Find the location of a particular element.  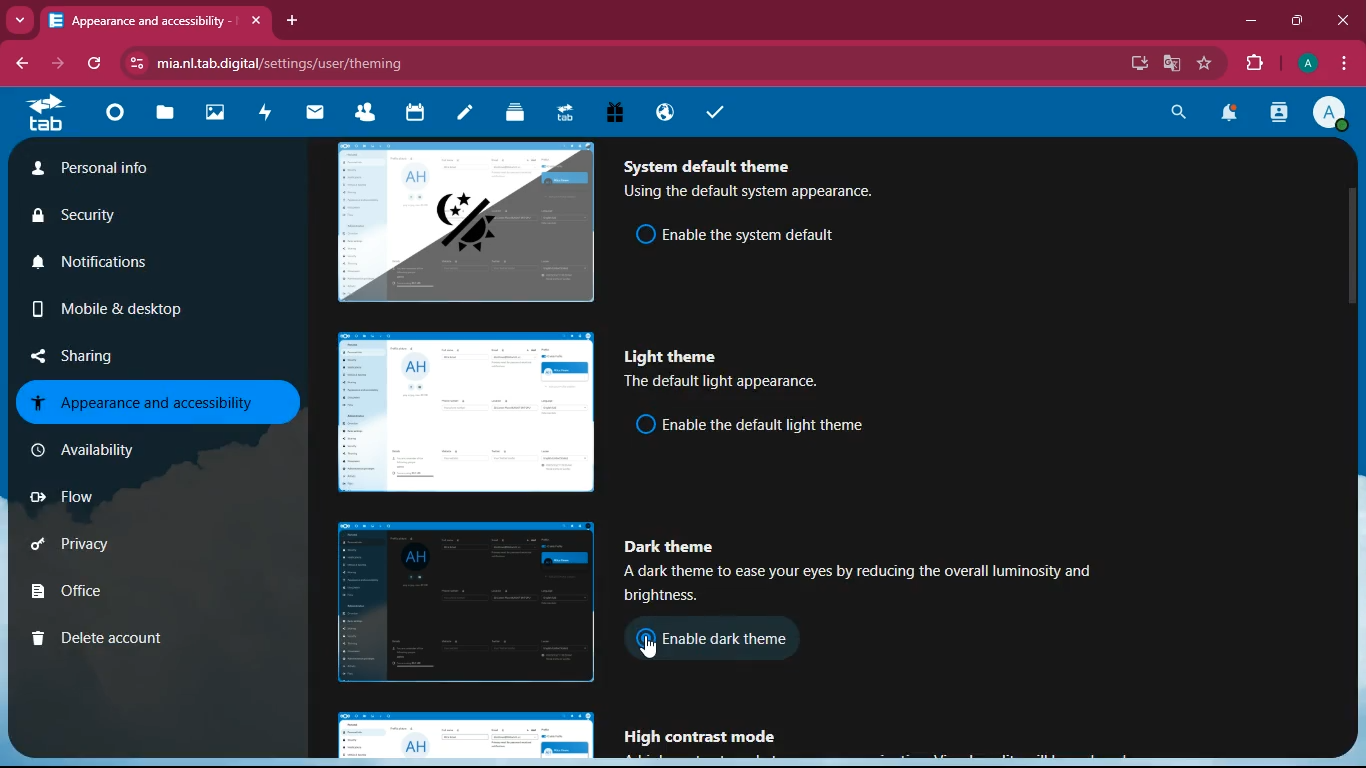

pointing cursor is located at coordinates (653, 648).